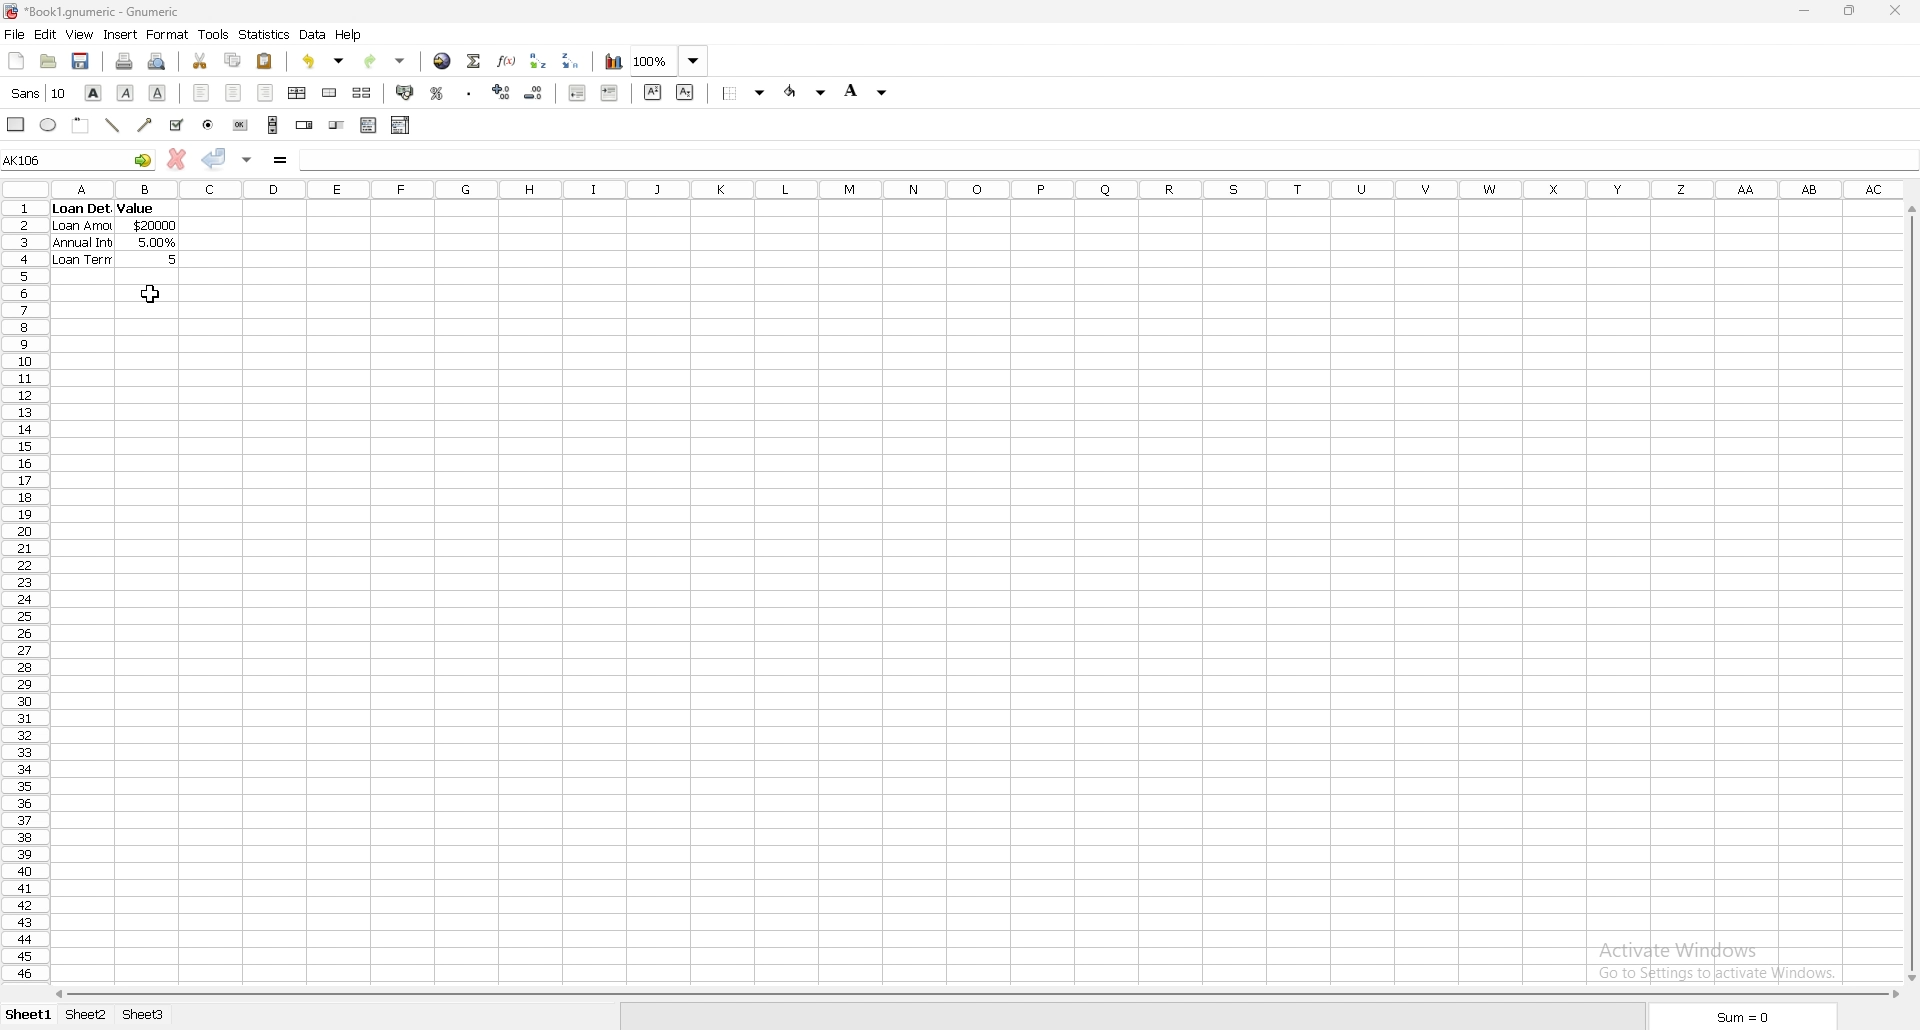  What do you see at coordinates (615, 62) in the screenshot?
I see `chart` at bounding box center [615, 62].